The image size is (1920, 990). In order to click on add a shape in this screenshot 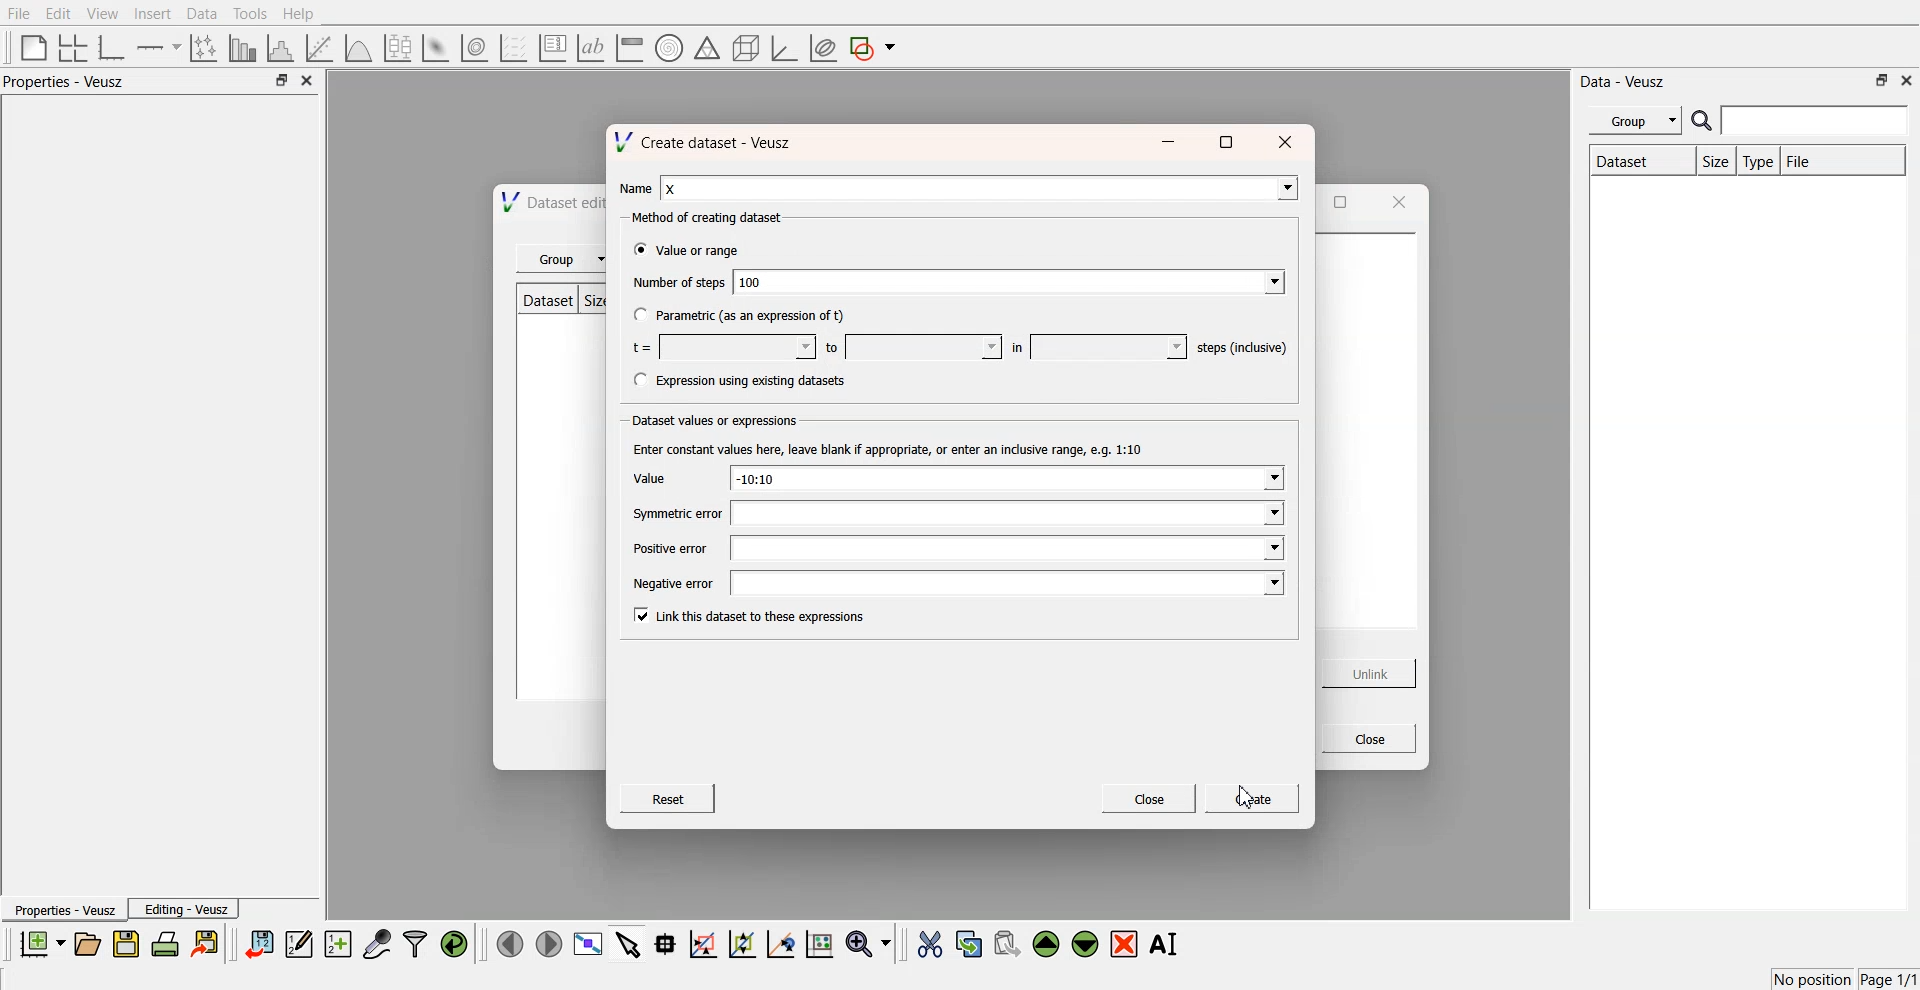, I will do `click(874, 49)`.